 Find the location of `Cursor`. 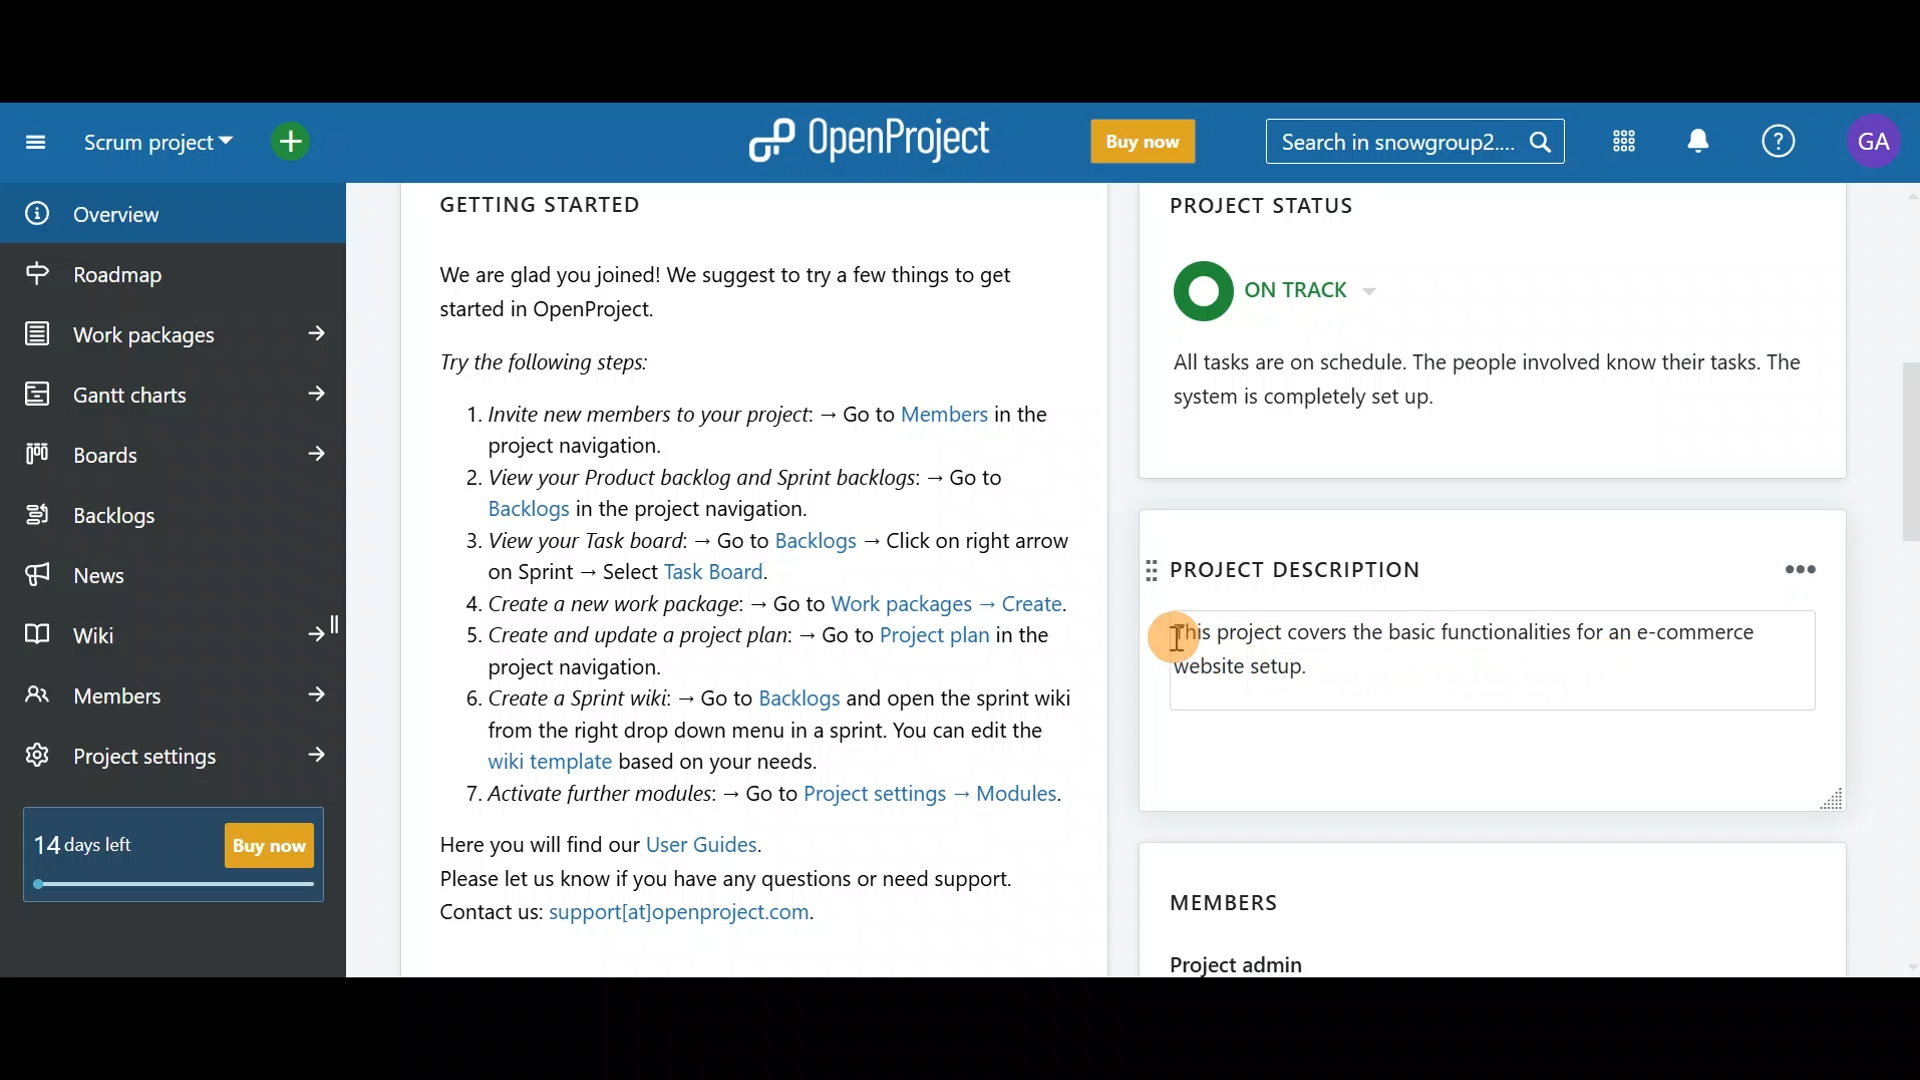

Cursor is located at coordinates (1175, 638).